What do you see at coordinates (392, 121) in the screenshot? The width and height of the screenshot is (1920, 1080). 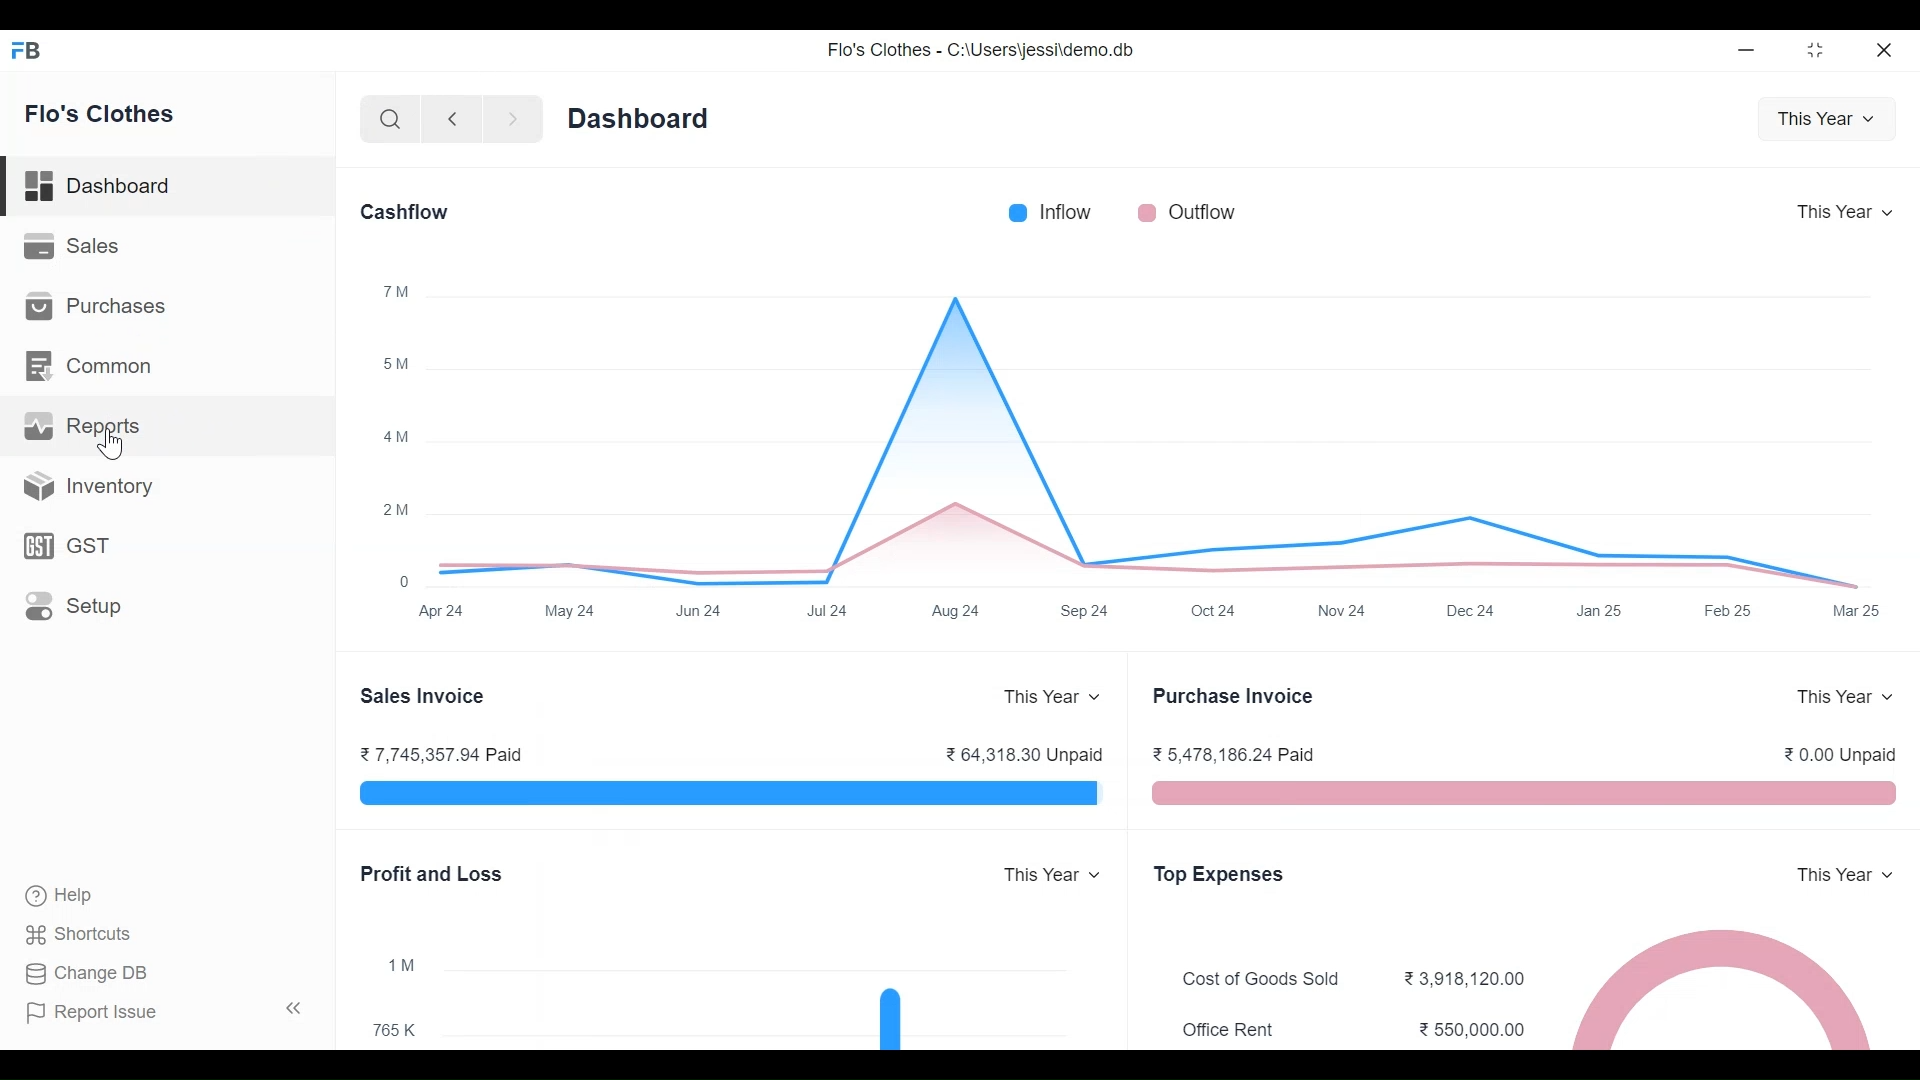 I see `search` at bounding box center [392, 121].